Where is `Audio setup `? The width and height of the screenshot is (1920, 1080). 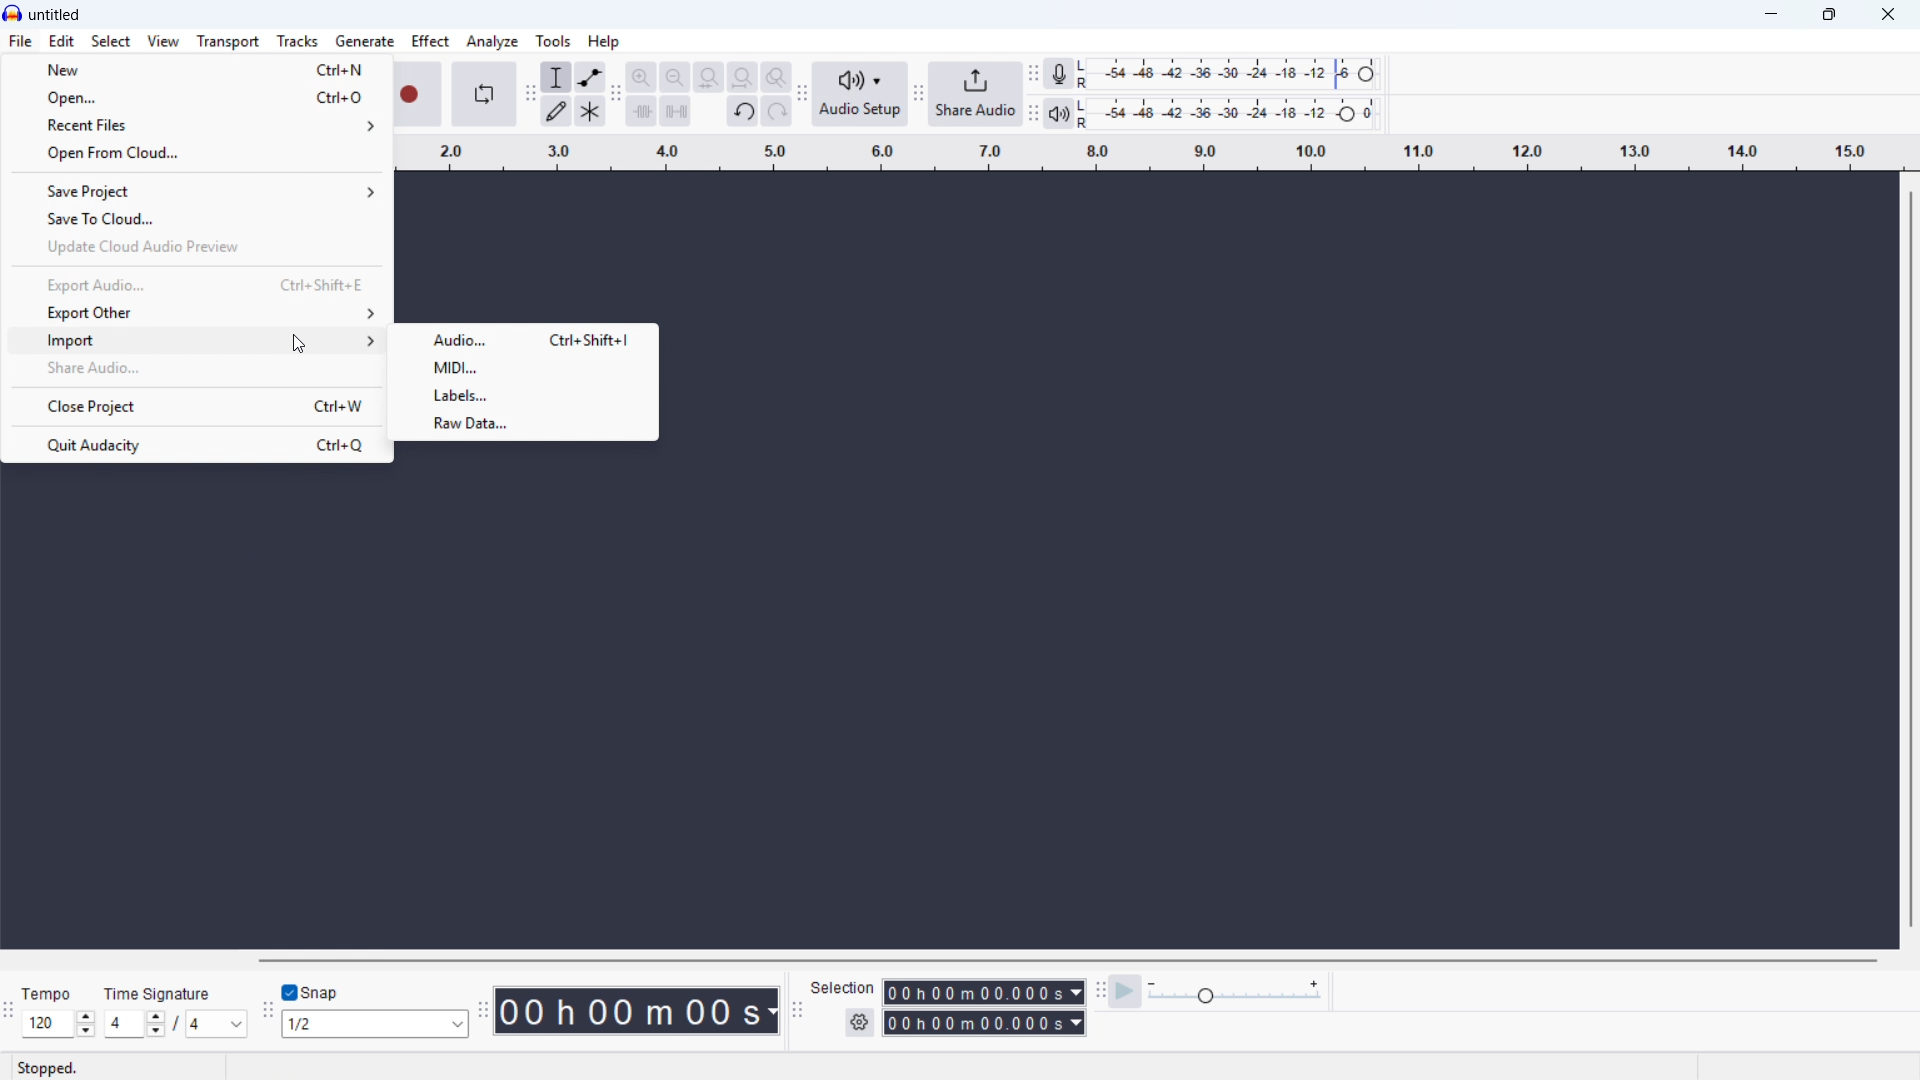 Audio setup  is located at coordinates (860, 94).